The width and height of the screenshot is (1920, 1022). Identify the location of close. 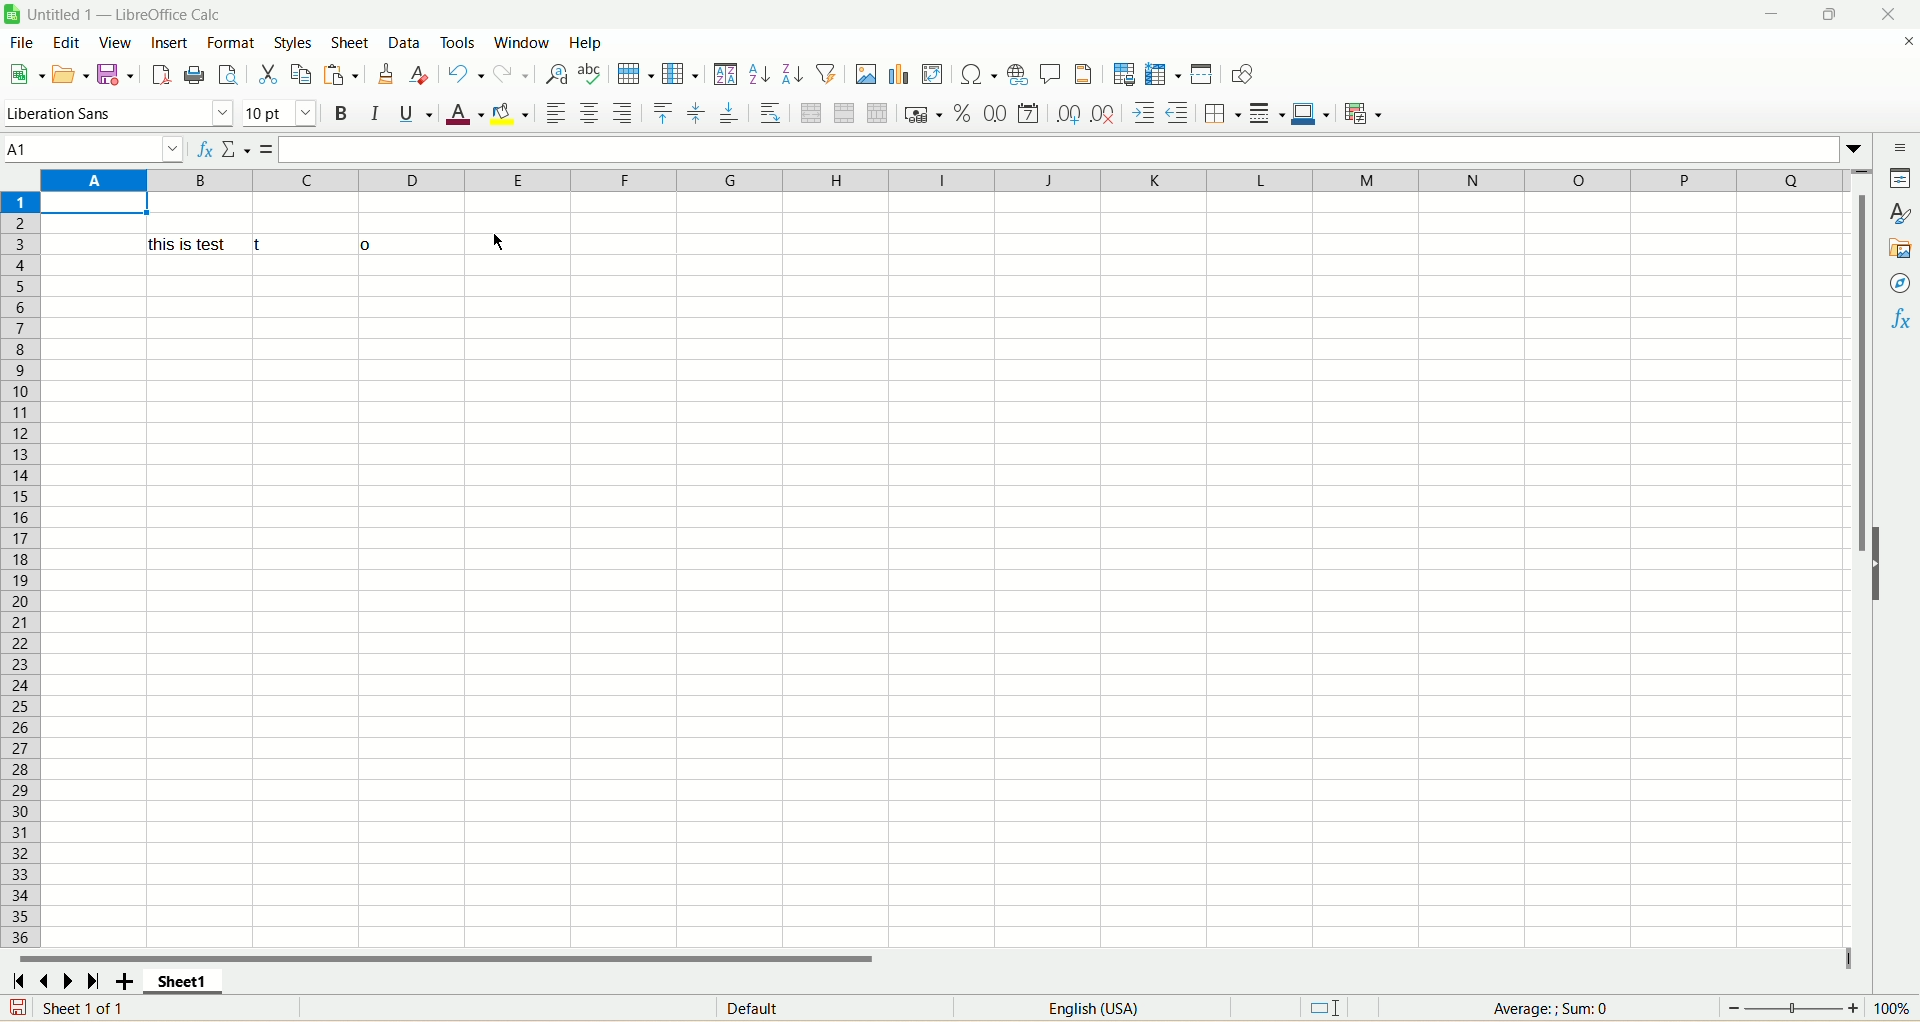
(1898, 45).